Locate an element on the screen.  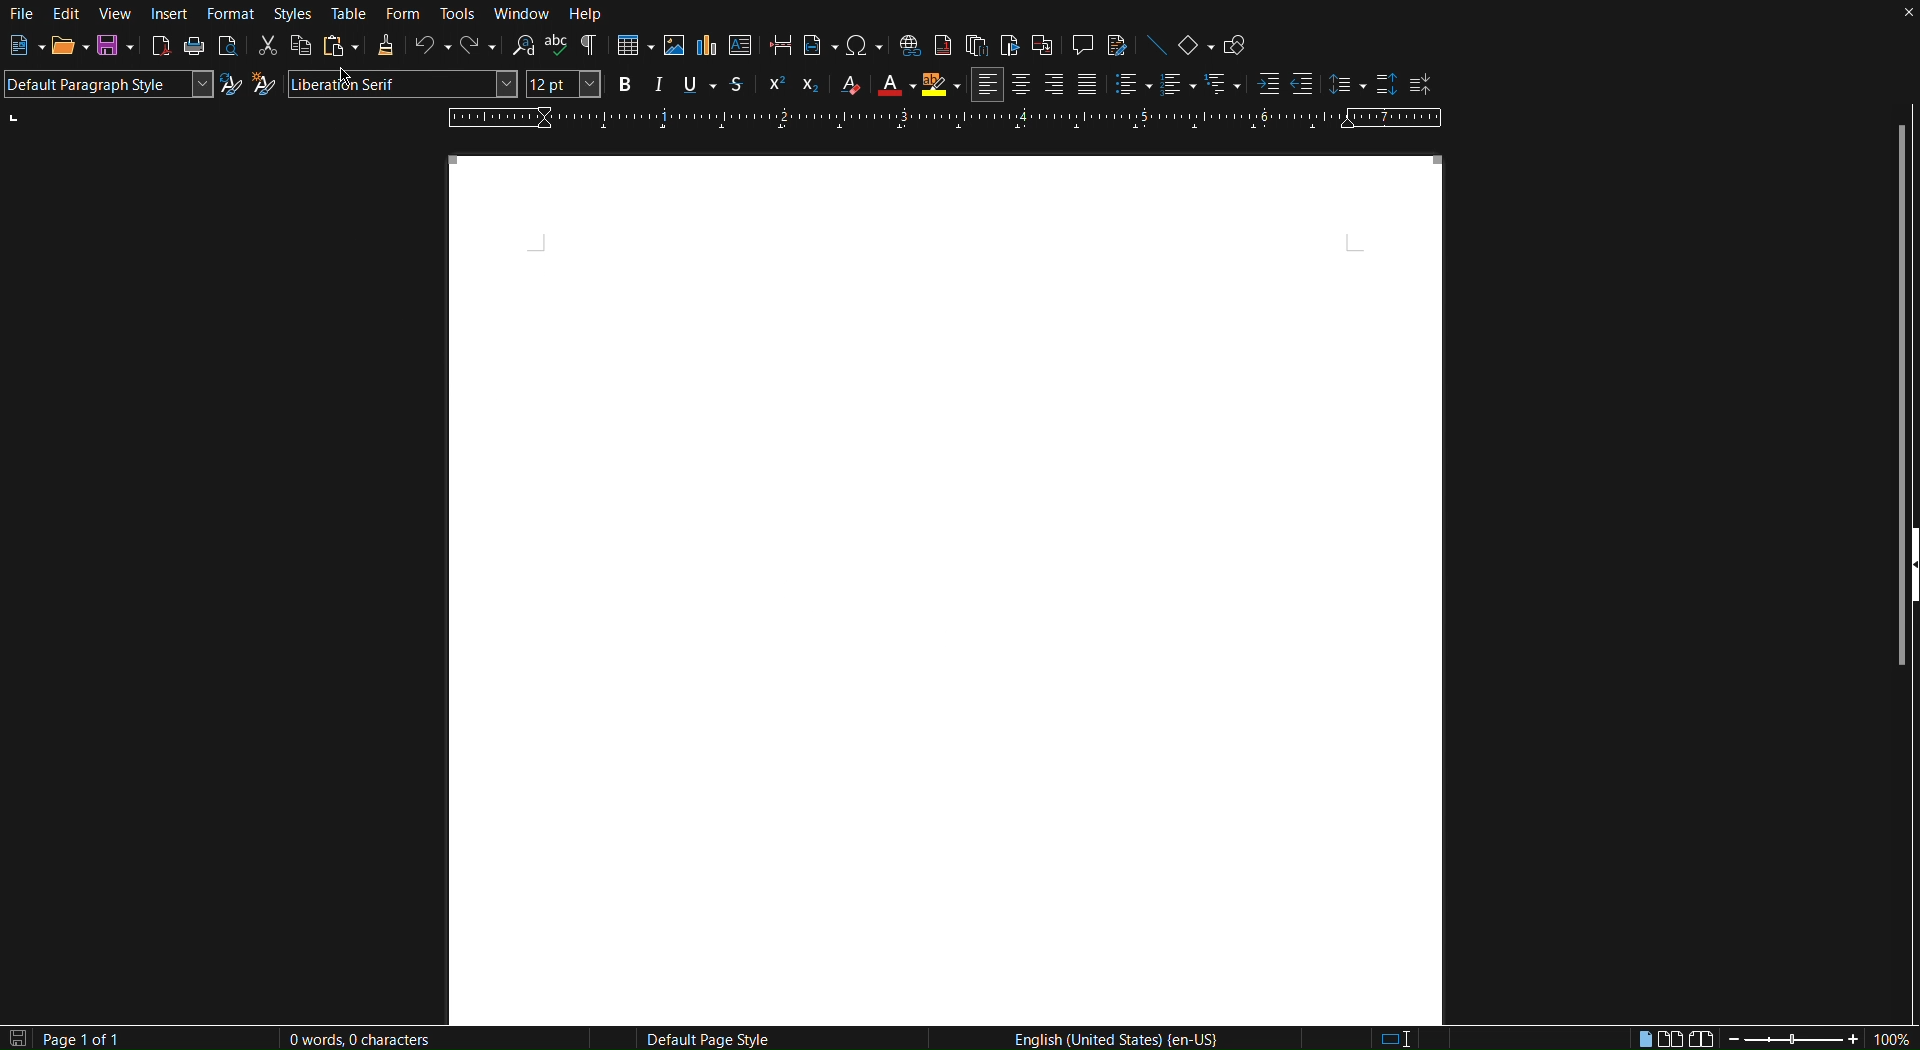
Insert is located at coordinates (170, 14).